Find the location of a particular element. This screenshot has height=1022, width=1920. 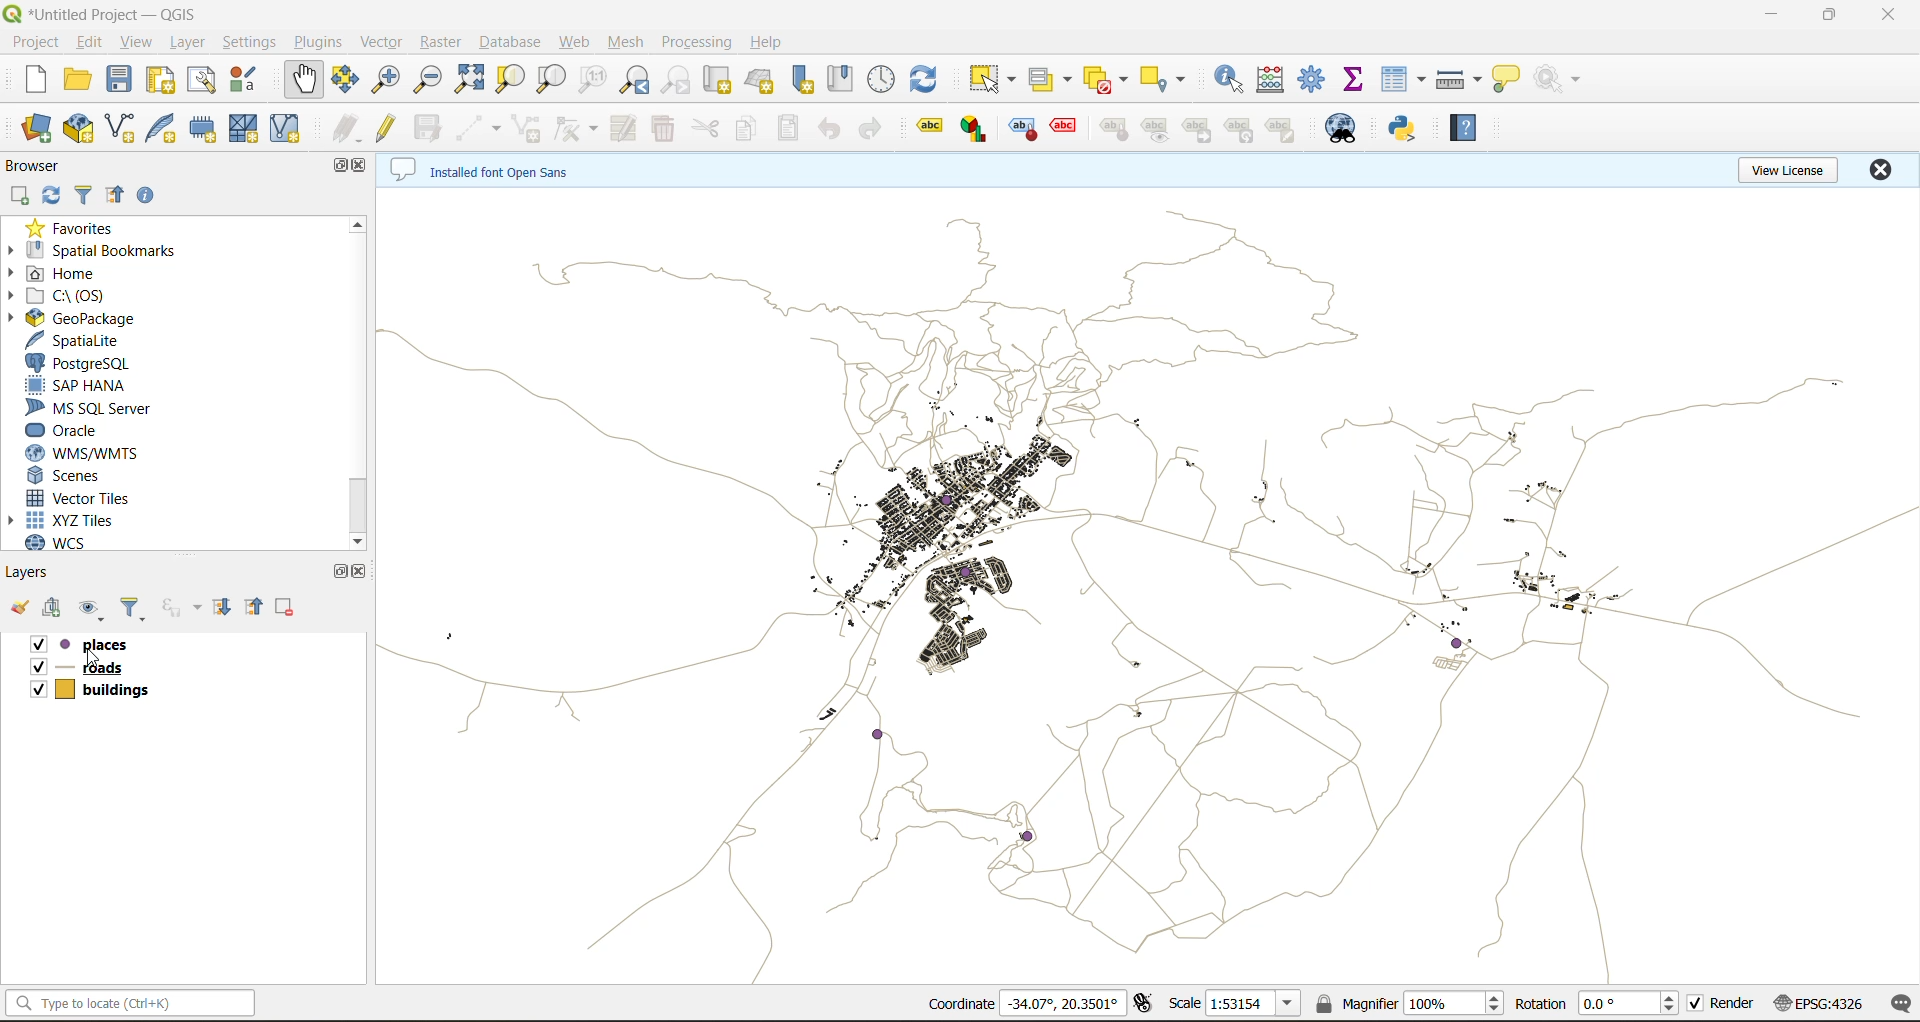

oracle is located at coordinates (78, 431).